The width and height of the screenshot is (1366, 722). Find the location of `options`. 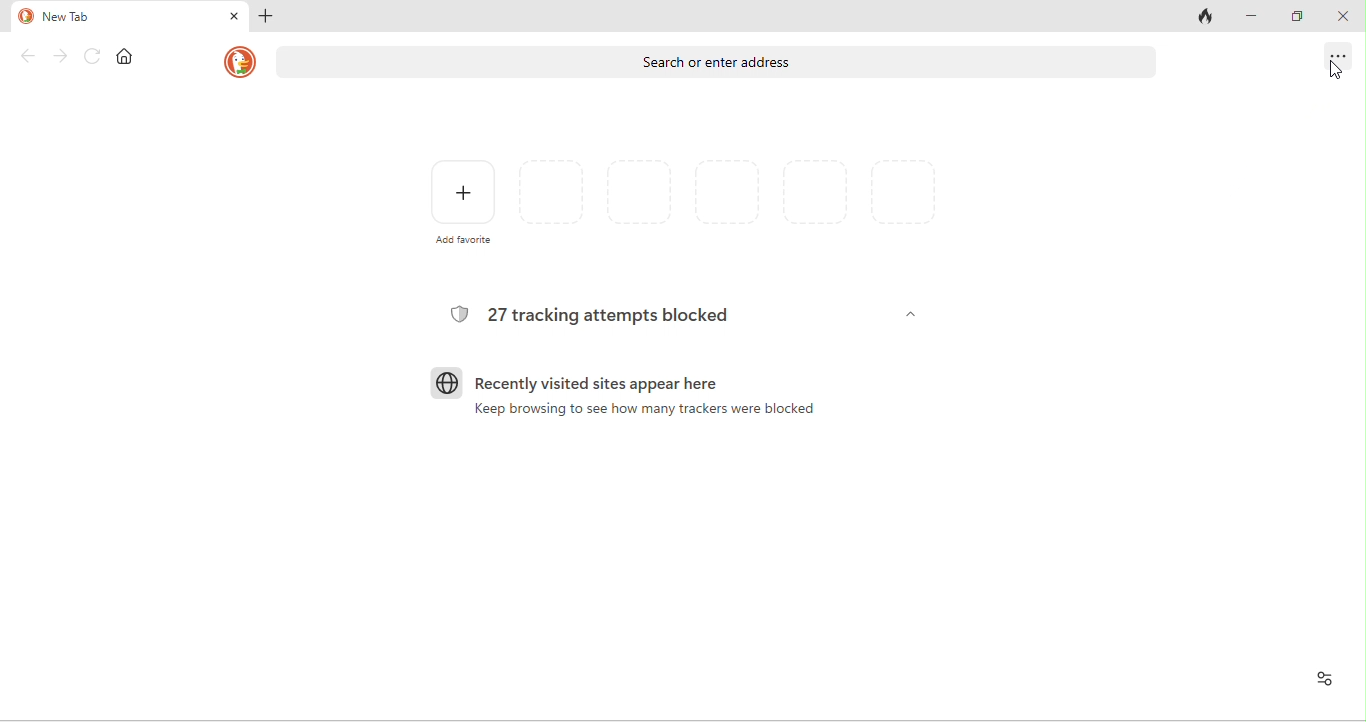

options is located at coordinates (1339, 55).